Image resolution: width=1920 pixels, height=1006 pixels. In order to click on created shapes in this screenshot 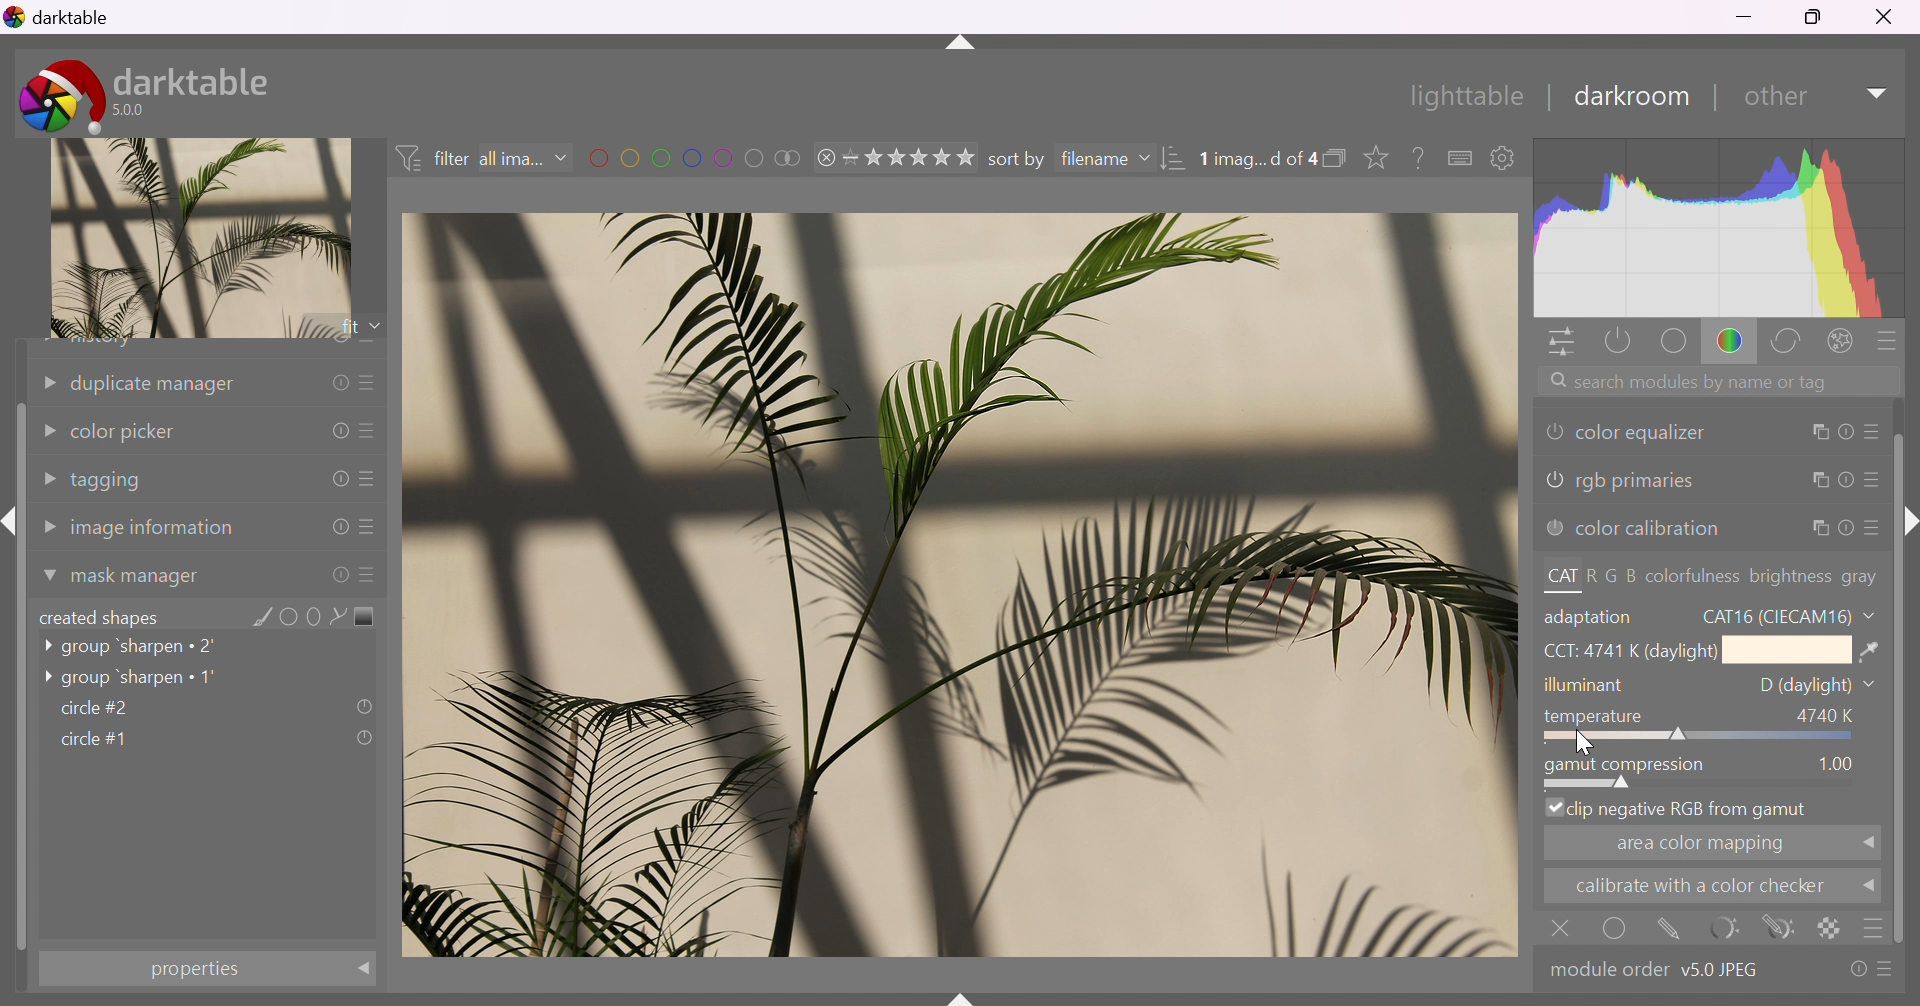, I will do `click(101, 621)`.